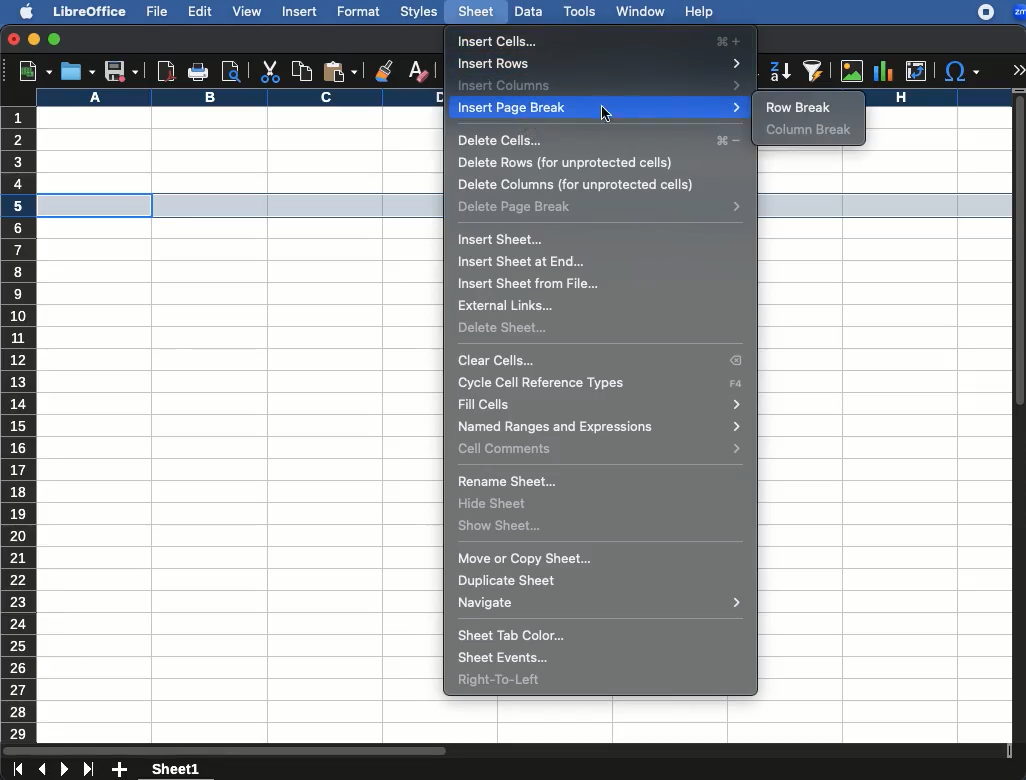 The width and height of the screenshot is (1026, 780). Describe the element at coordinates (602, 403) in the screenshot. I see `fit cells` at that location.